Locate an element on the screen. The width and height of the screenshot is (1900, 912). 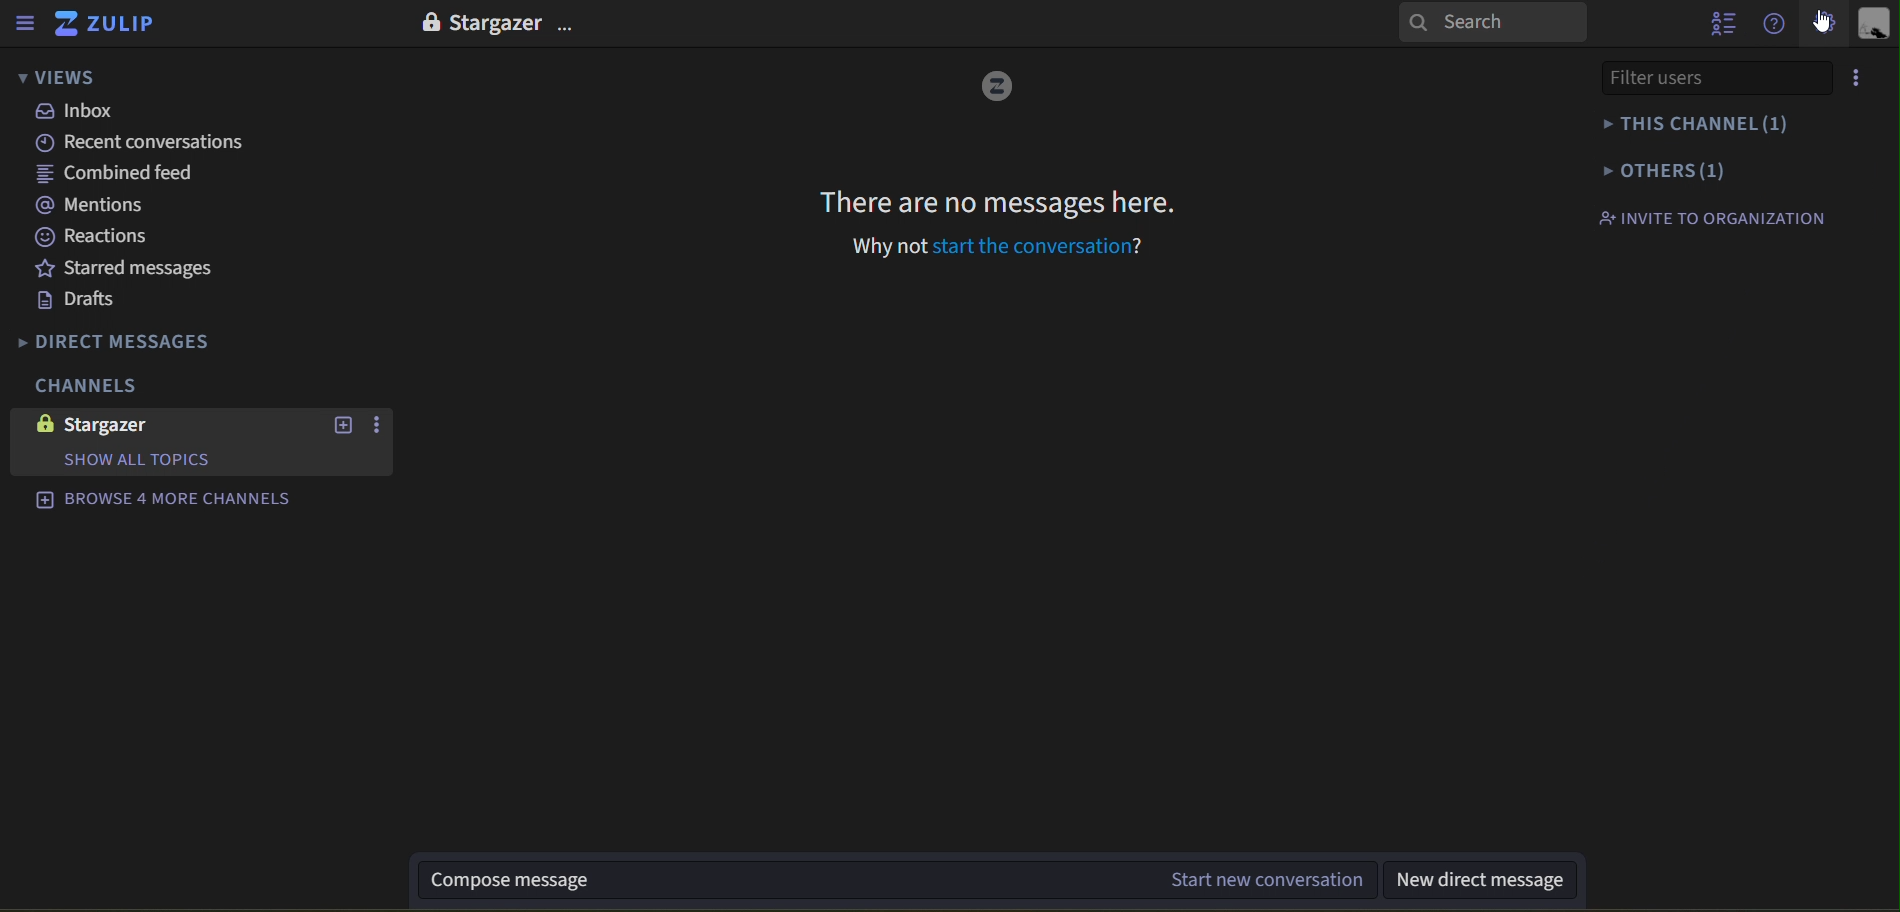
get help is located at coordinates (1775, 23).